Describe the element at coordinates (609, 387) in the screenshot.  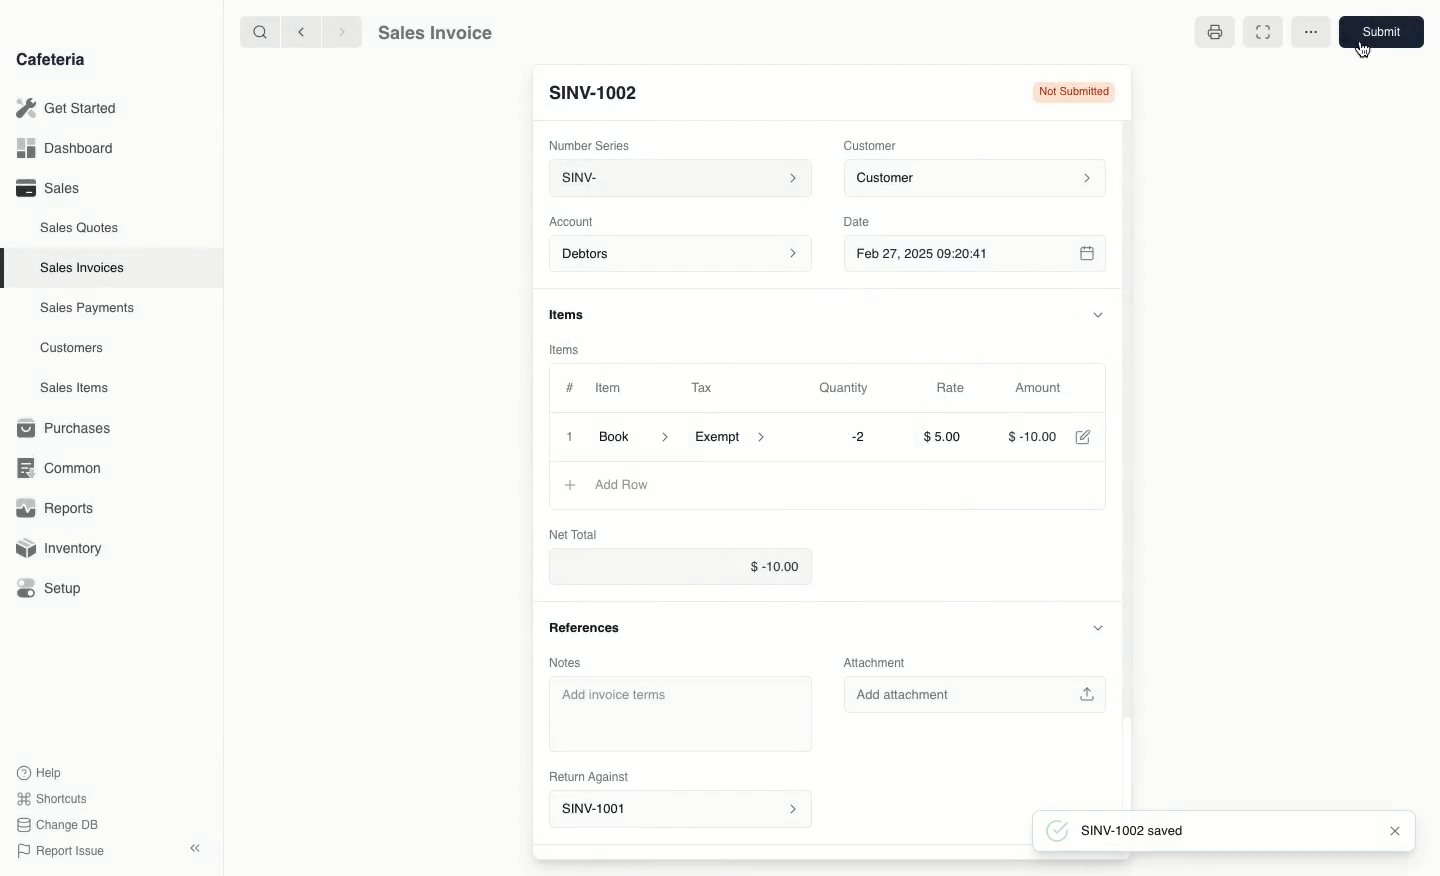
I see `Item` at that location.